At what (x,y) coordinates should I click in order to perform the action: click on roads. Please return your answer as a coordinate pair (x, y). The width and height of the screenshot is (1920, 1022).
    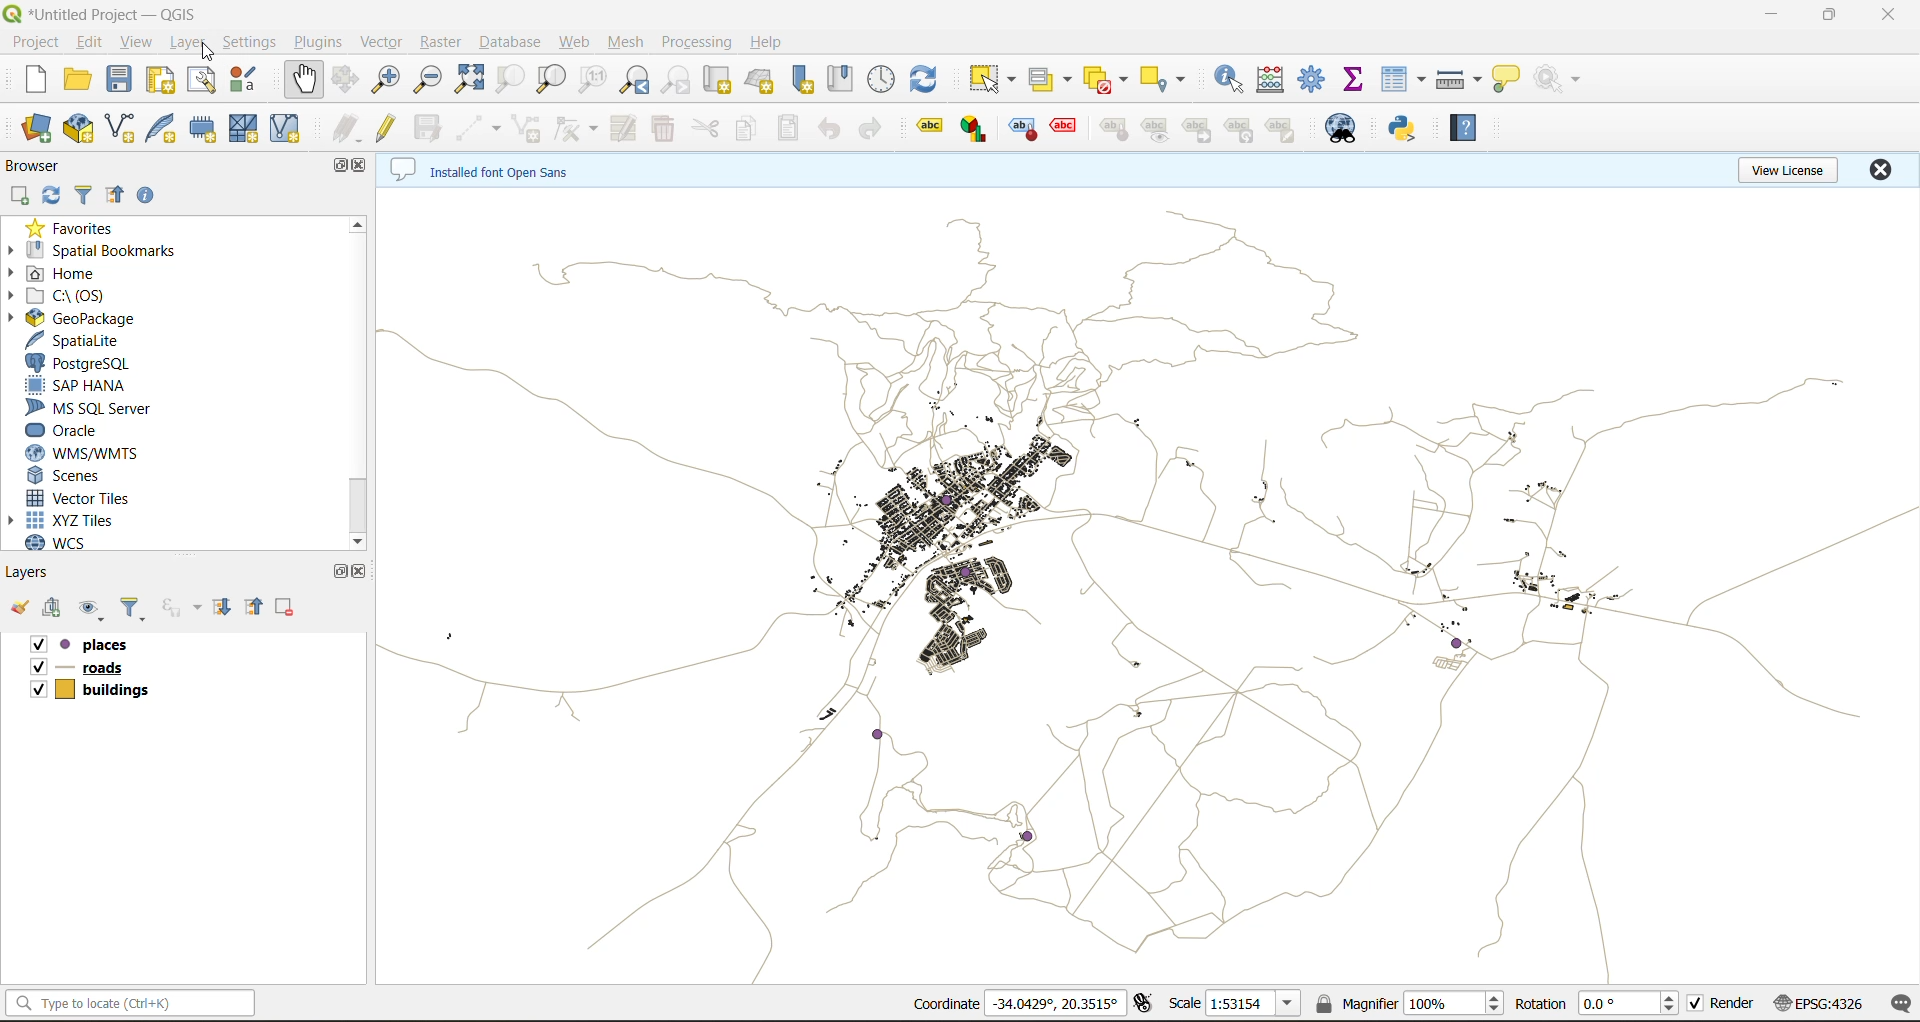
    Looking at the image, I should click on (79, 669).